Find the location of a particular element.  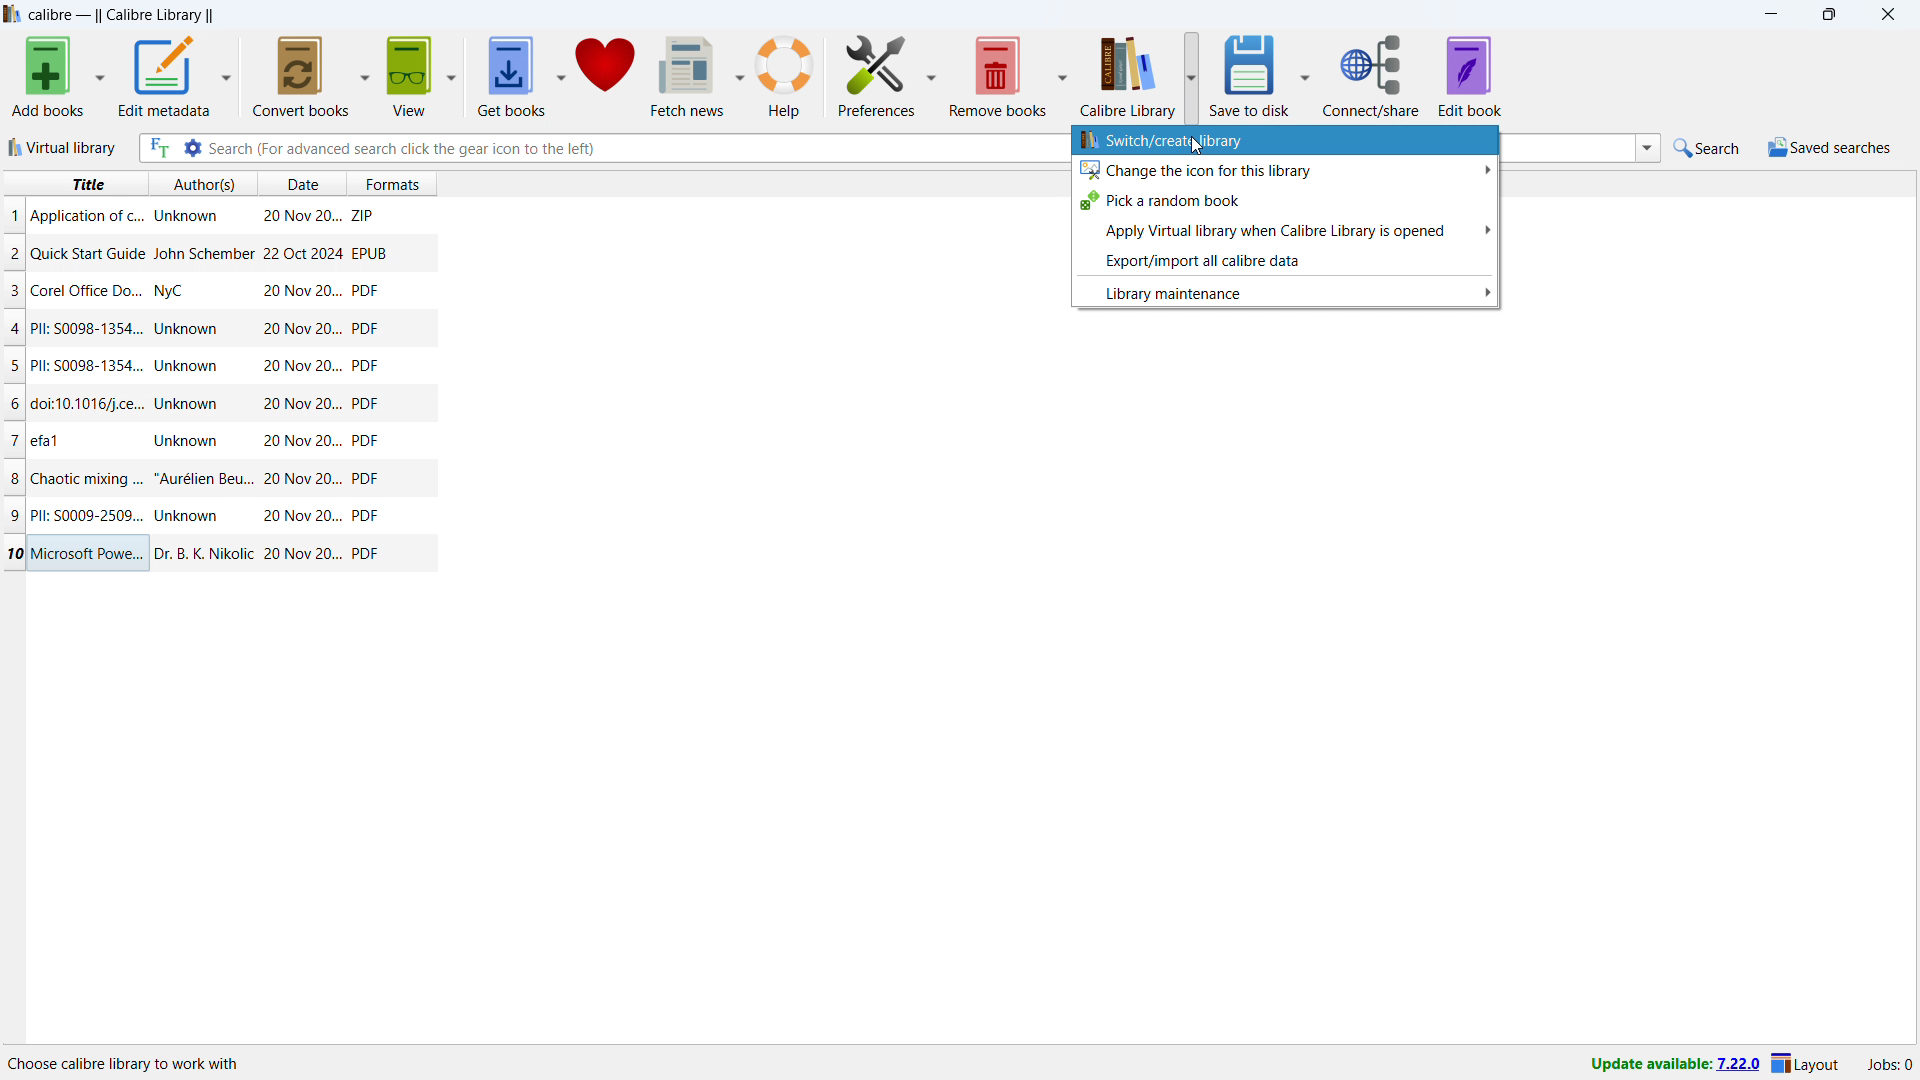

Date is located at coordinates (300, 442).